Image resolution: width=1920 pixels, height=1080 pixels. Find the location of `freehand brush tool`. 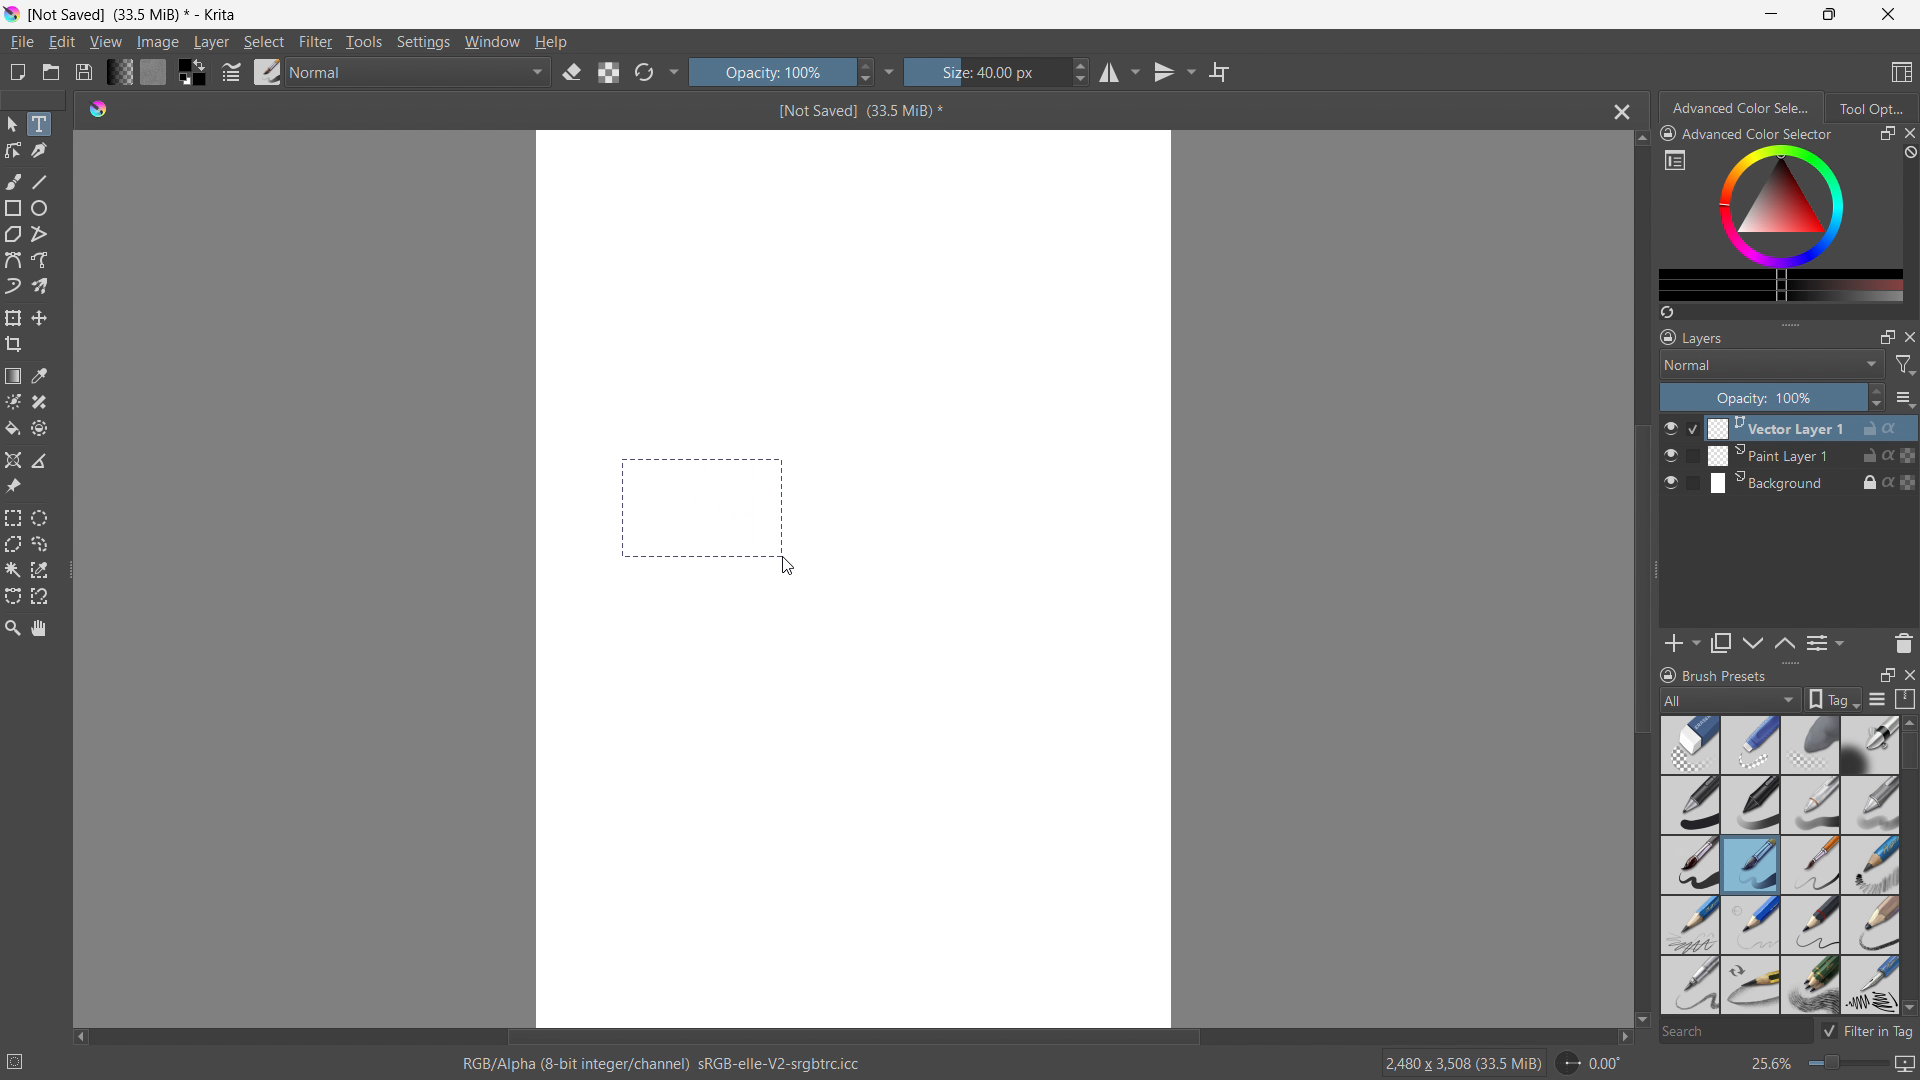

freehand brush tool is located at coordinates (15, 181).